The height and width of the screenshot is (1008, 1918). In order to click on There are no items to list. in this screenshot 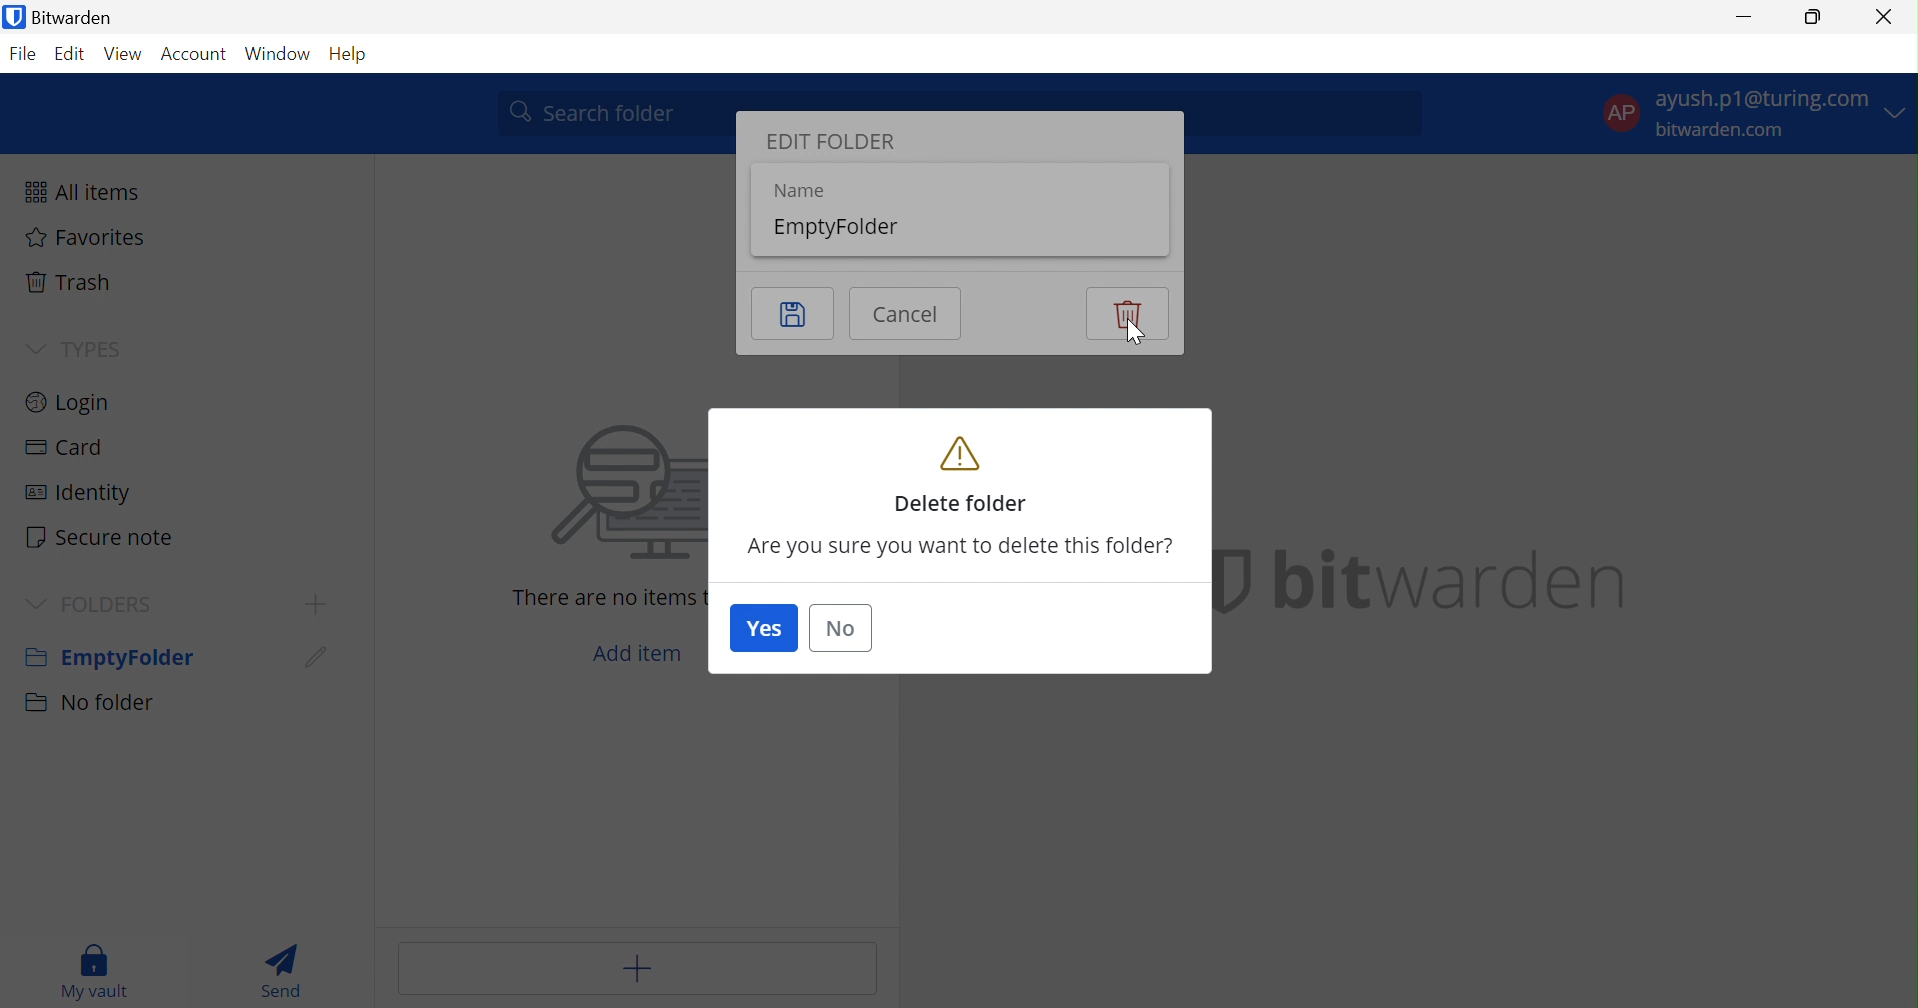, I will do `click(608, 597)`.